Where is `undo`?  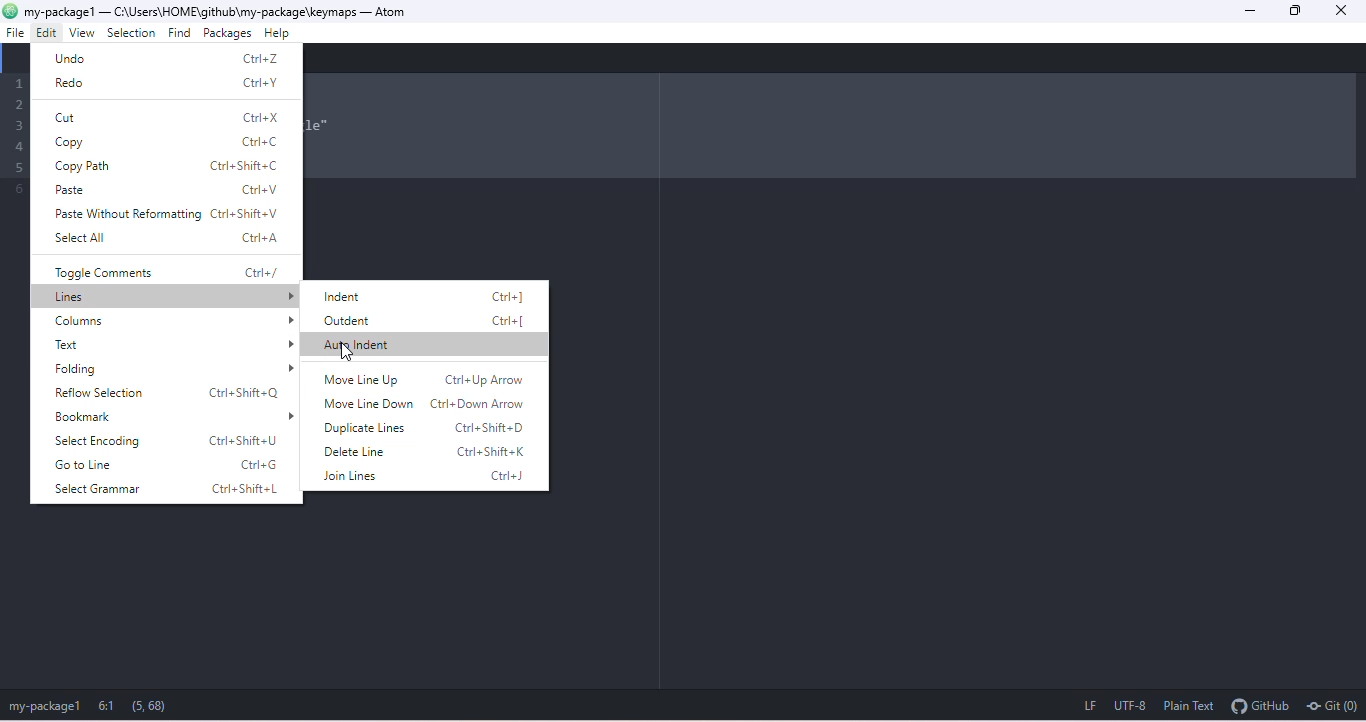
undo is located at coordinates (164, 60).